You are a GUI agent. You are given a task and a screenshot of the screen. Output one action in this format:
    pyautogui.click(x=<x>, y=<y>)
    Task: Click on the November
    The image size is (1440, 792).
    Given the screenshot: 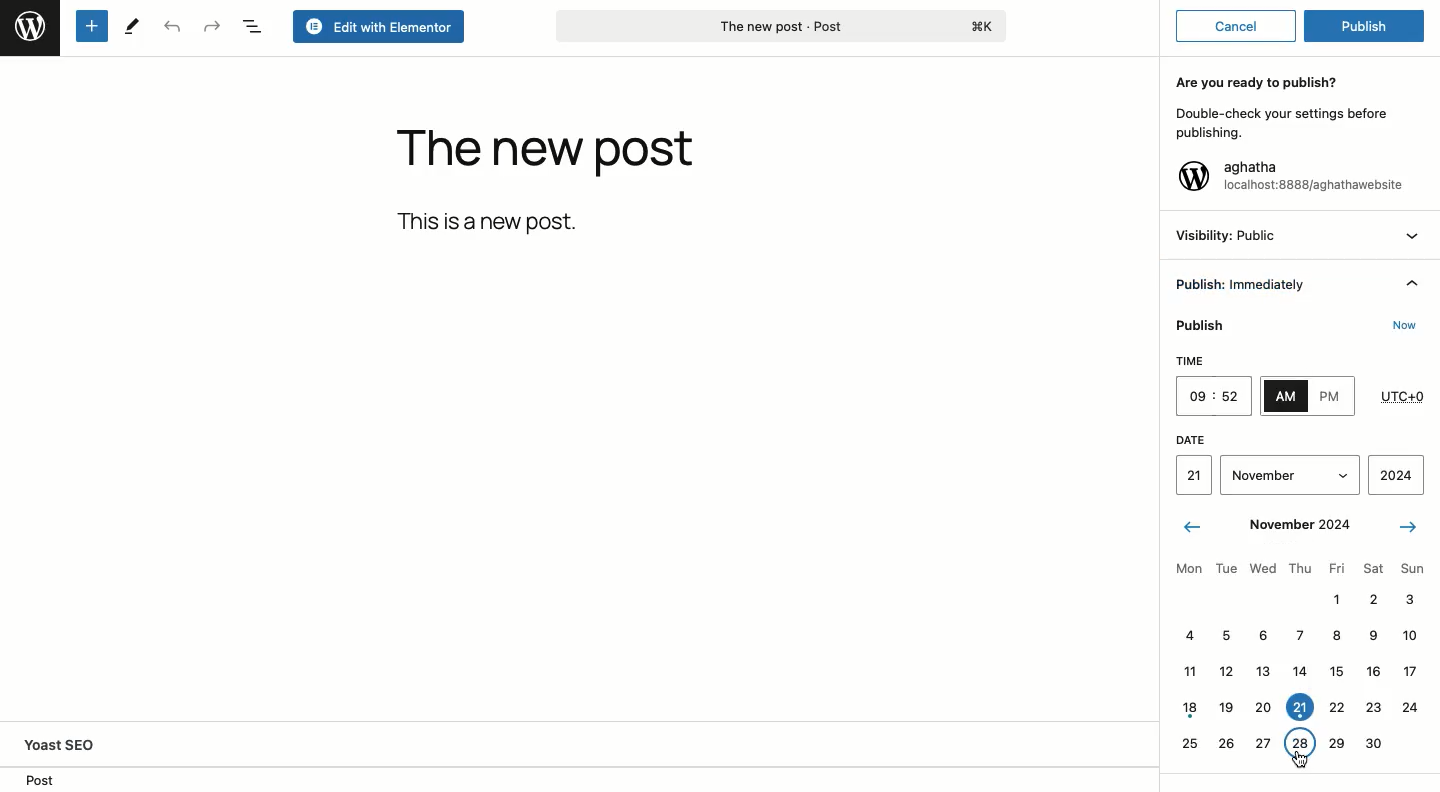 What is the action you would take?
    pyautogui.click(x=1271, y=475)
    